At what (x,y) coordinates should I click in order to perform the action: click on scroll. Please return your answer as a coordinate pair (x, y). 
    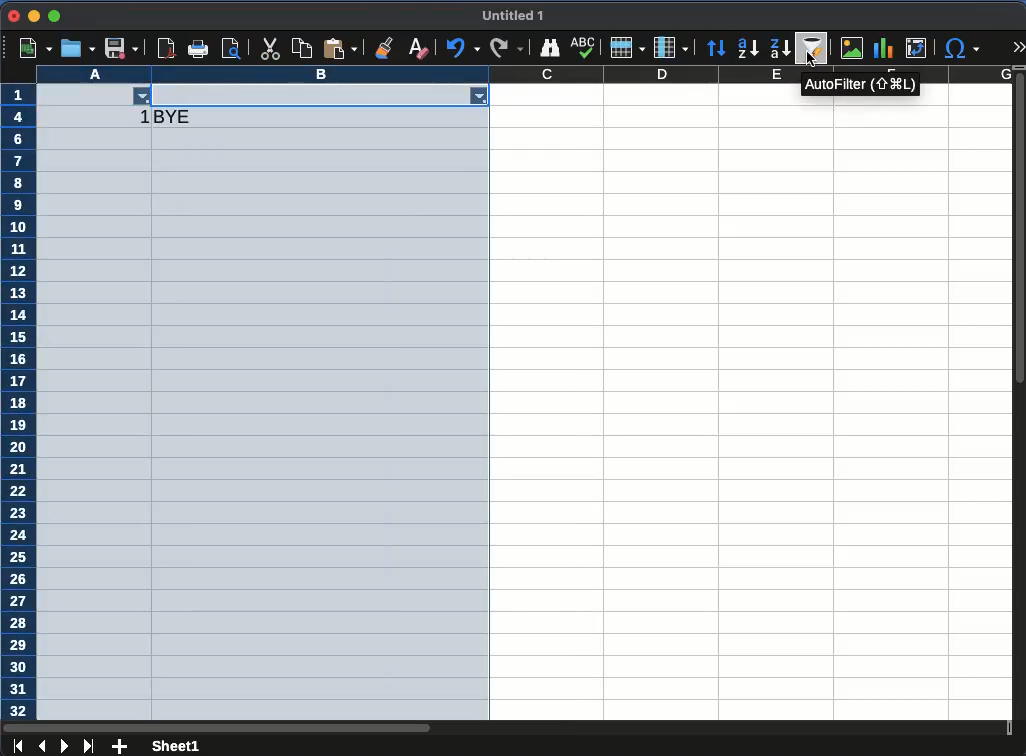
    Looking at the image, I should click on (505, 725).